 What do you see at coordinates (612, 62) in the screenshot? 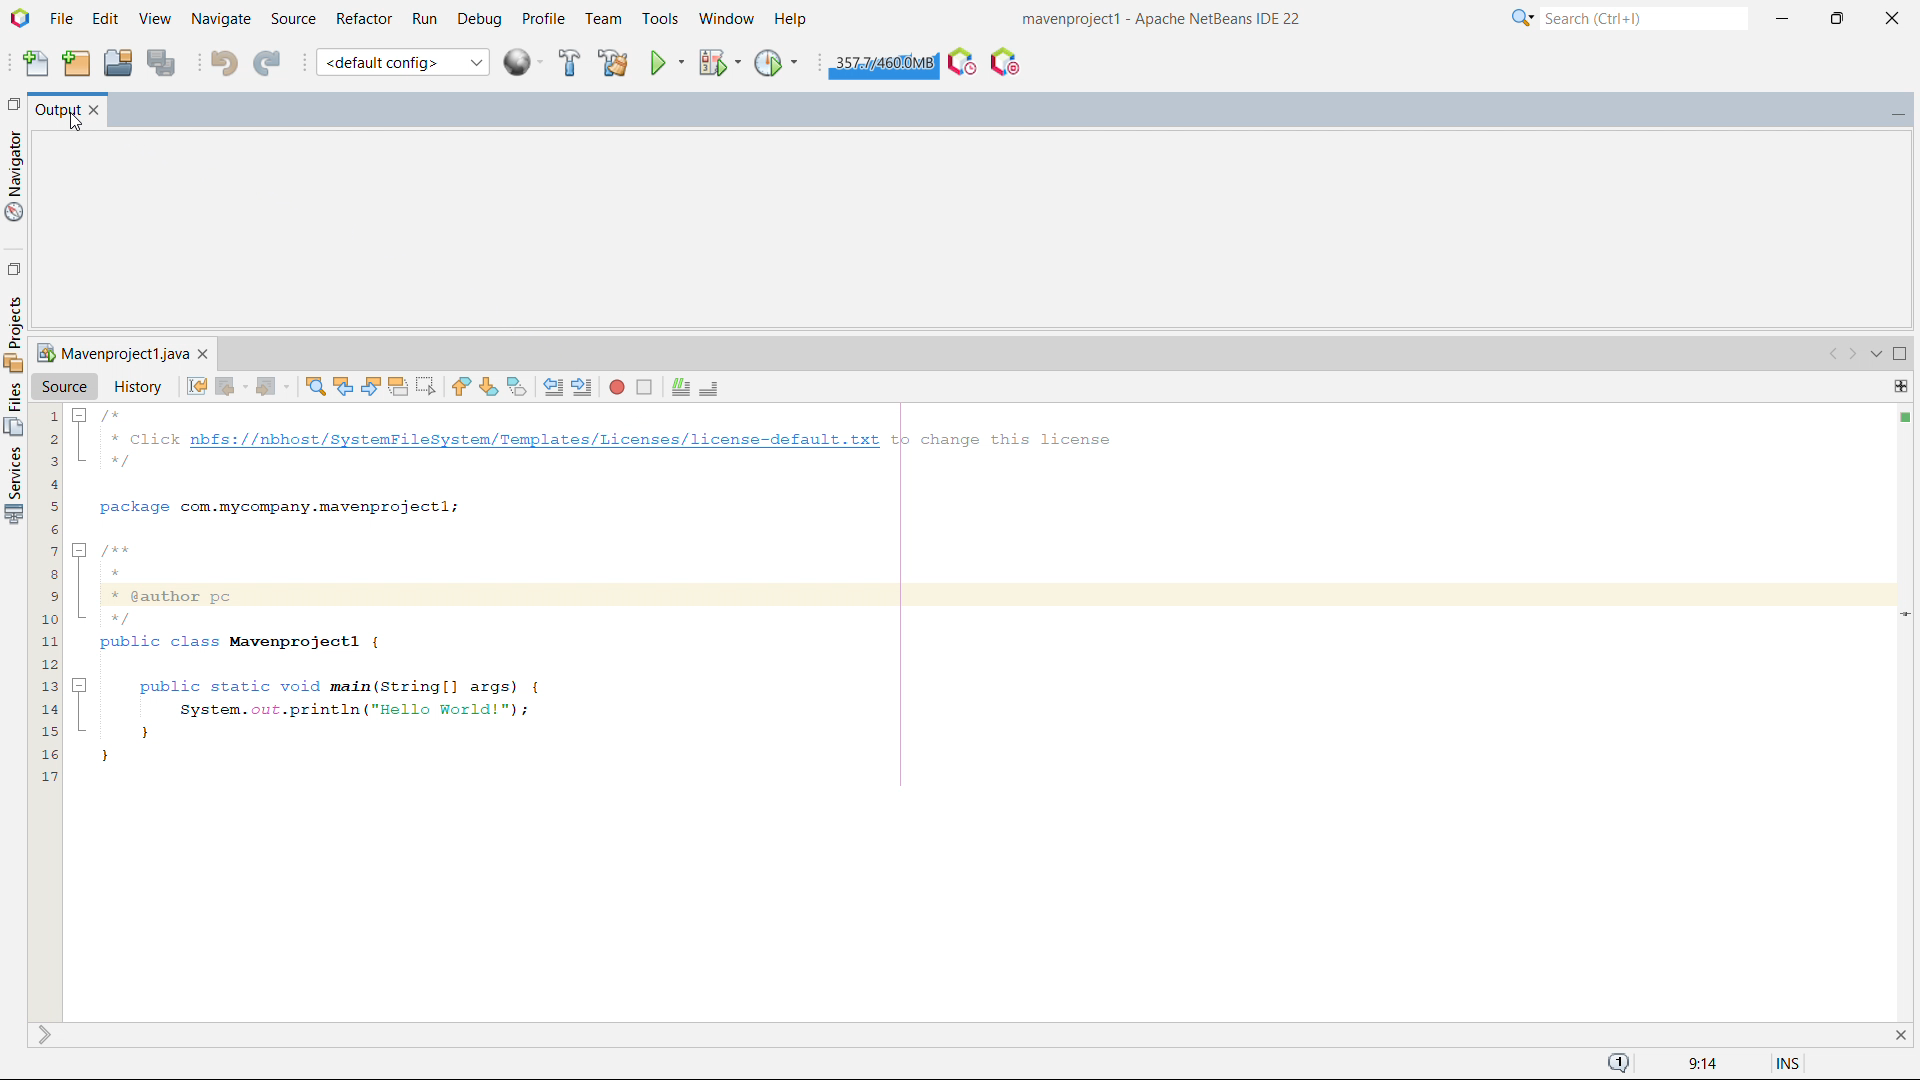
I see `clean and build project` at bounding box center [612, 62].